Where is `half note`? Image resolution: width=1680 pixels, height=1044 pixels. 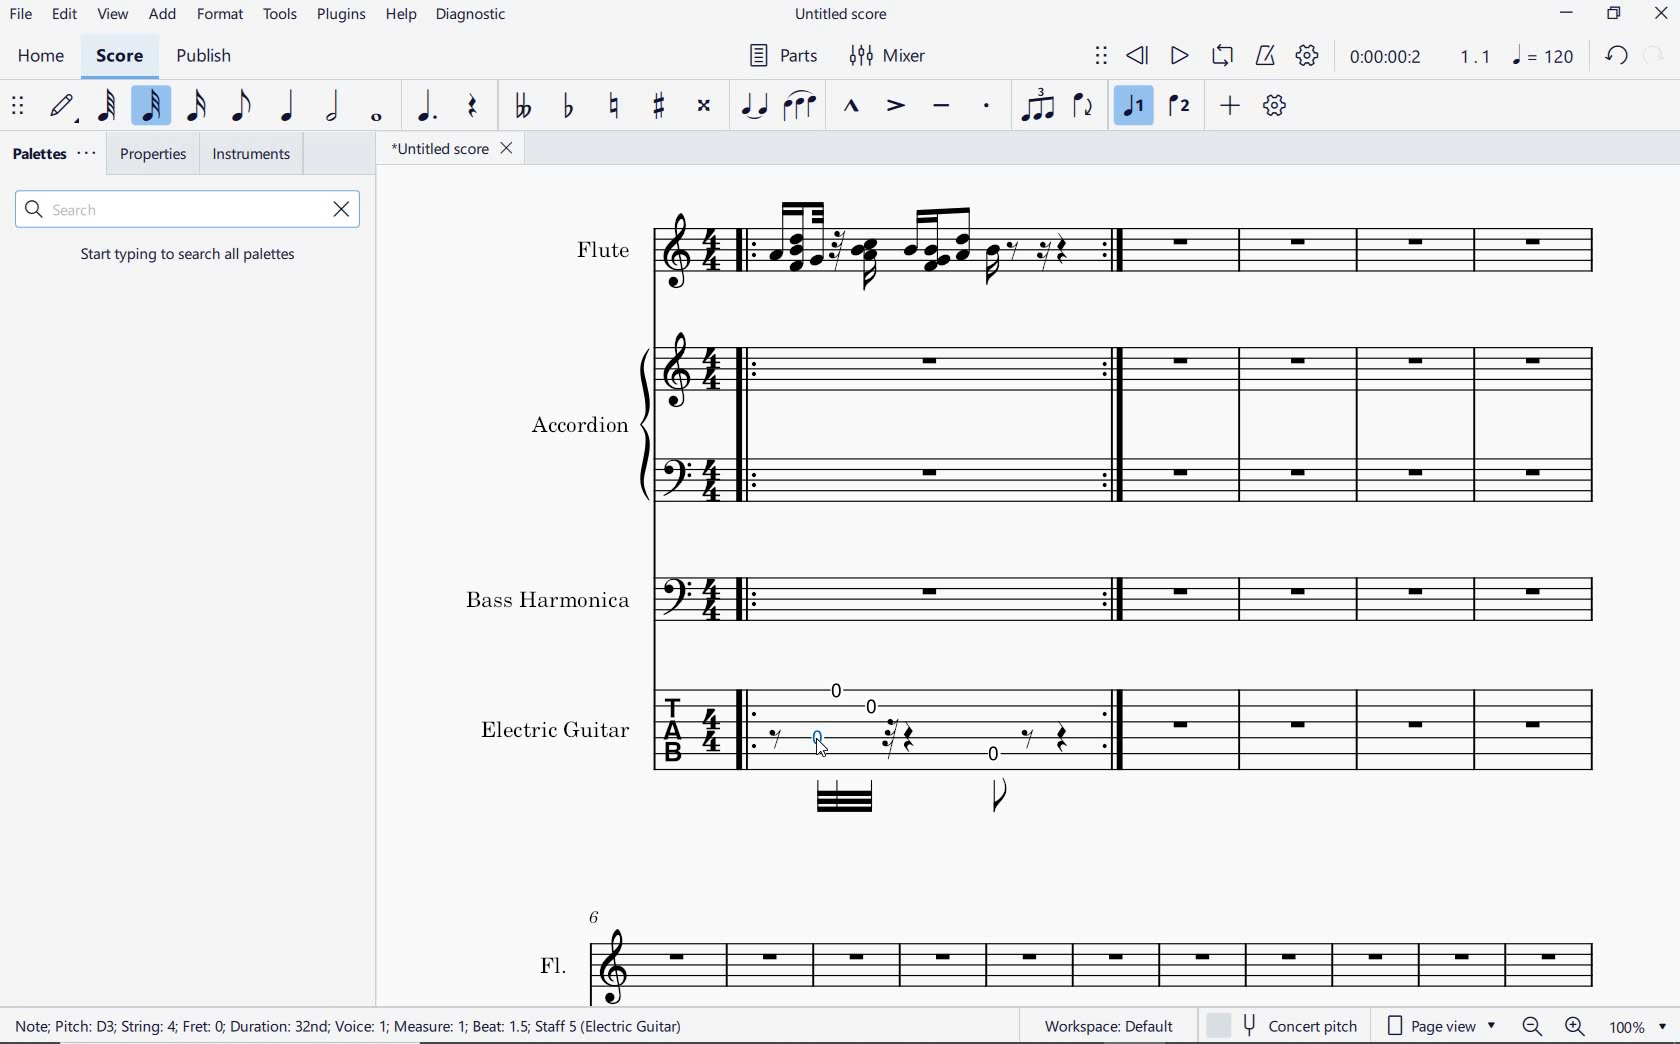
half note is located at coordinates (330, 106).